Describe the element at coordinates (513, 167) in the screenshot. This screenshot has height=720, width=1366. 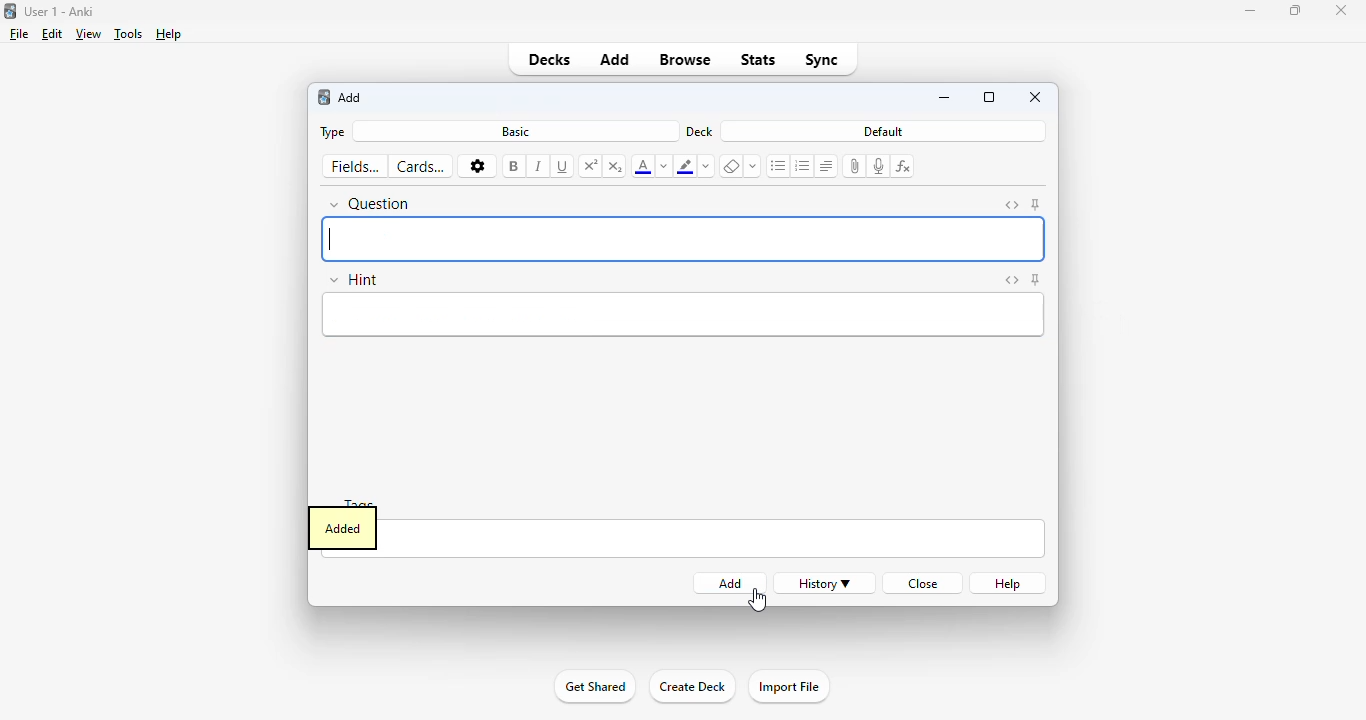
I see `bold` at that location.